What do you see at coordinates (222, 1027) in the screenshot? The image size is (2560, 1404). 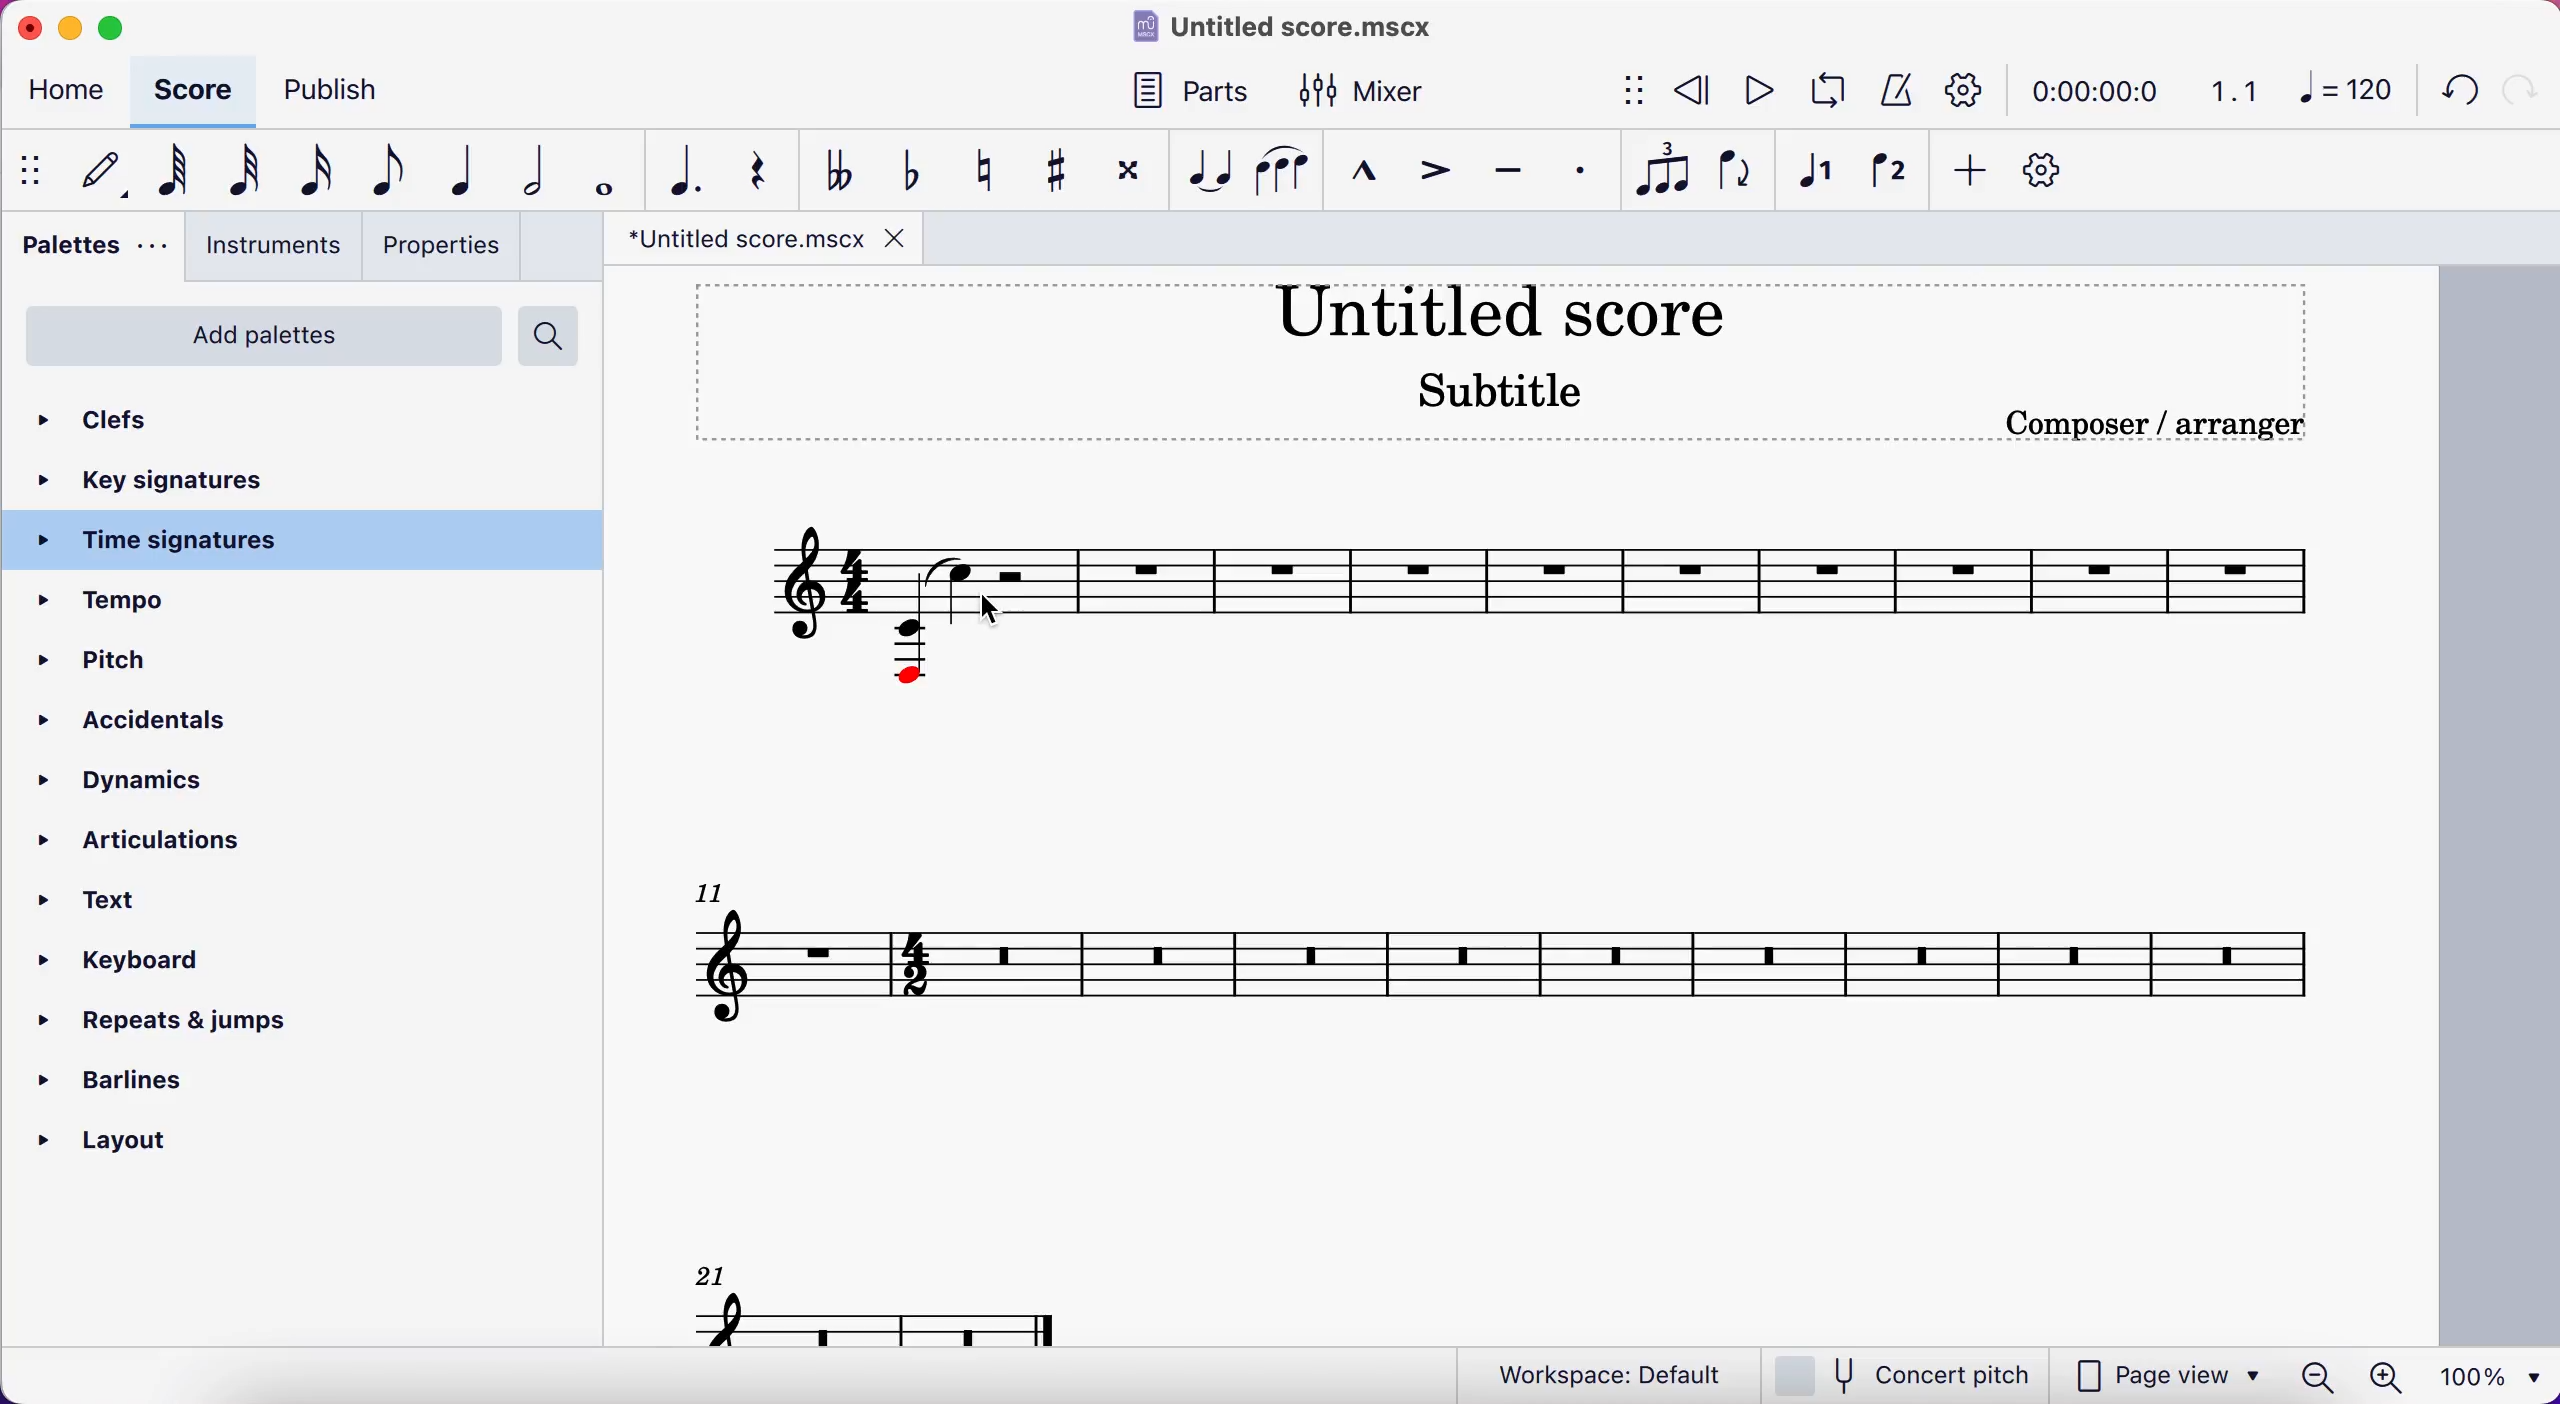 I see `repeats and jumps` at bounding box center [222, 1027].